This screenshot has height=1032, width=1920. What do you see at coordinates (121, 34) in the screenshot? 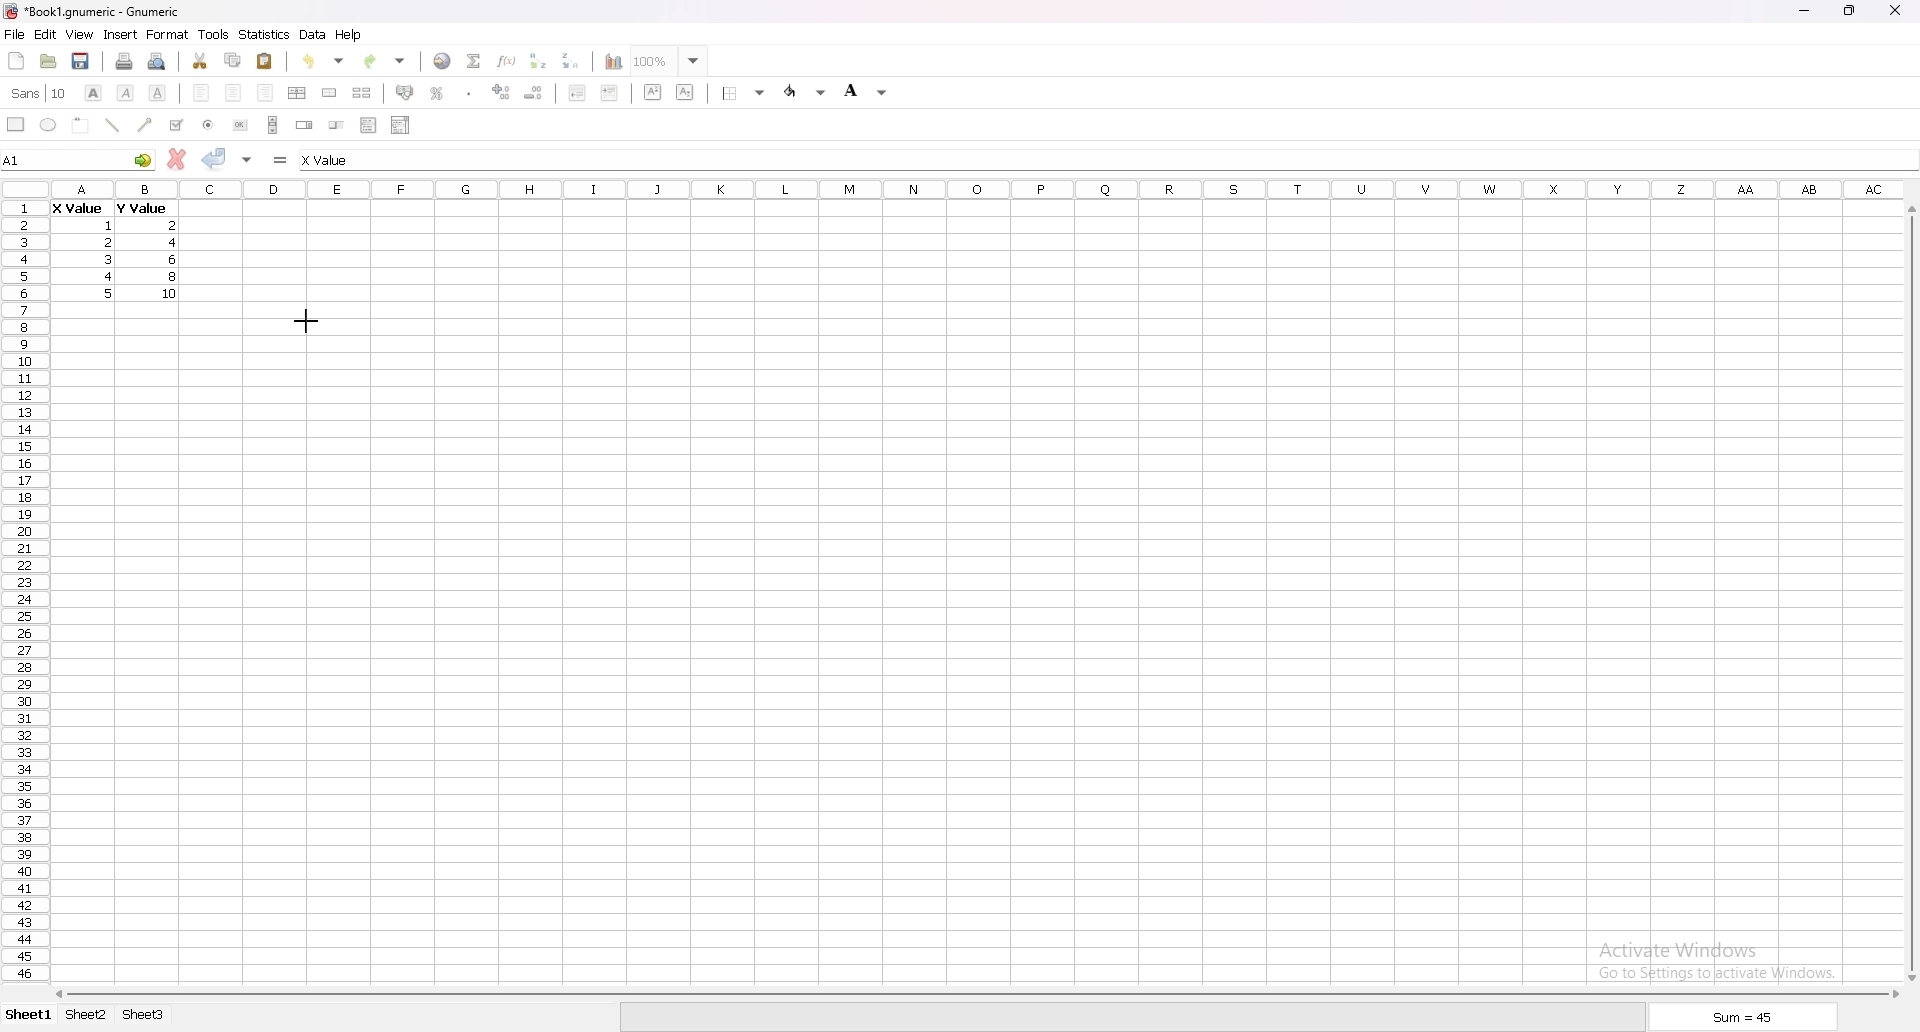
I see `insert` at bounding box center [121, 34].